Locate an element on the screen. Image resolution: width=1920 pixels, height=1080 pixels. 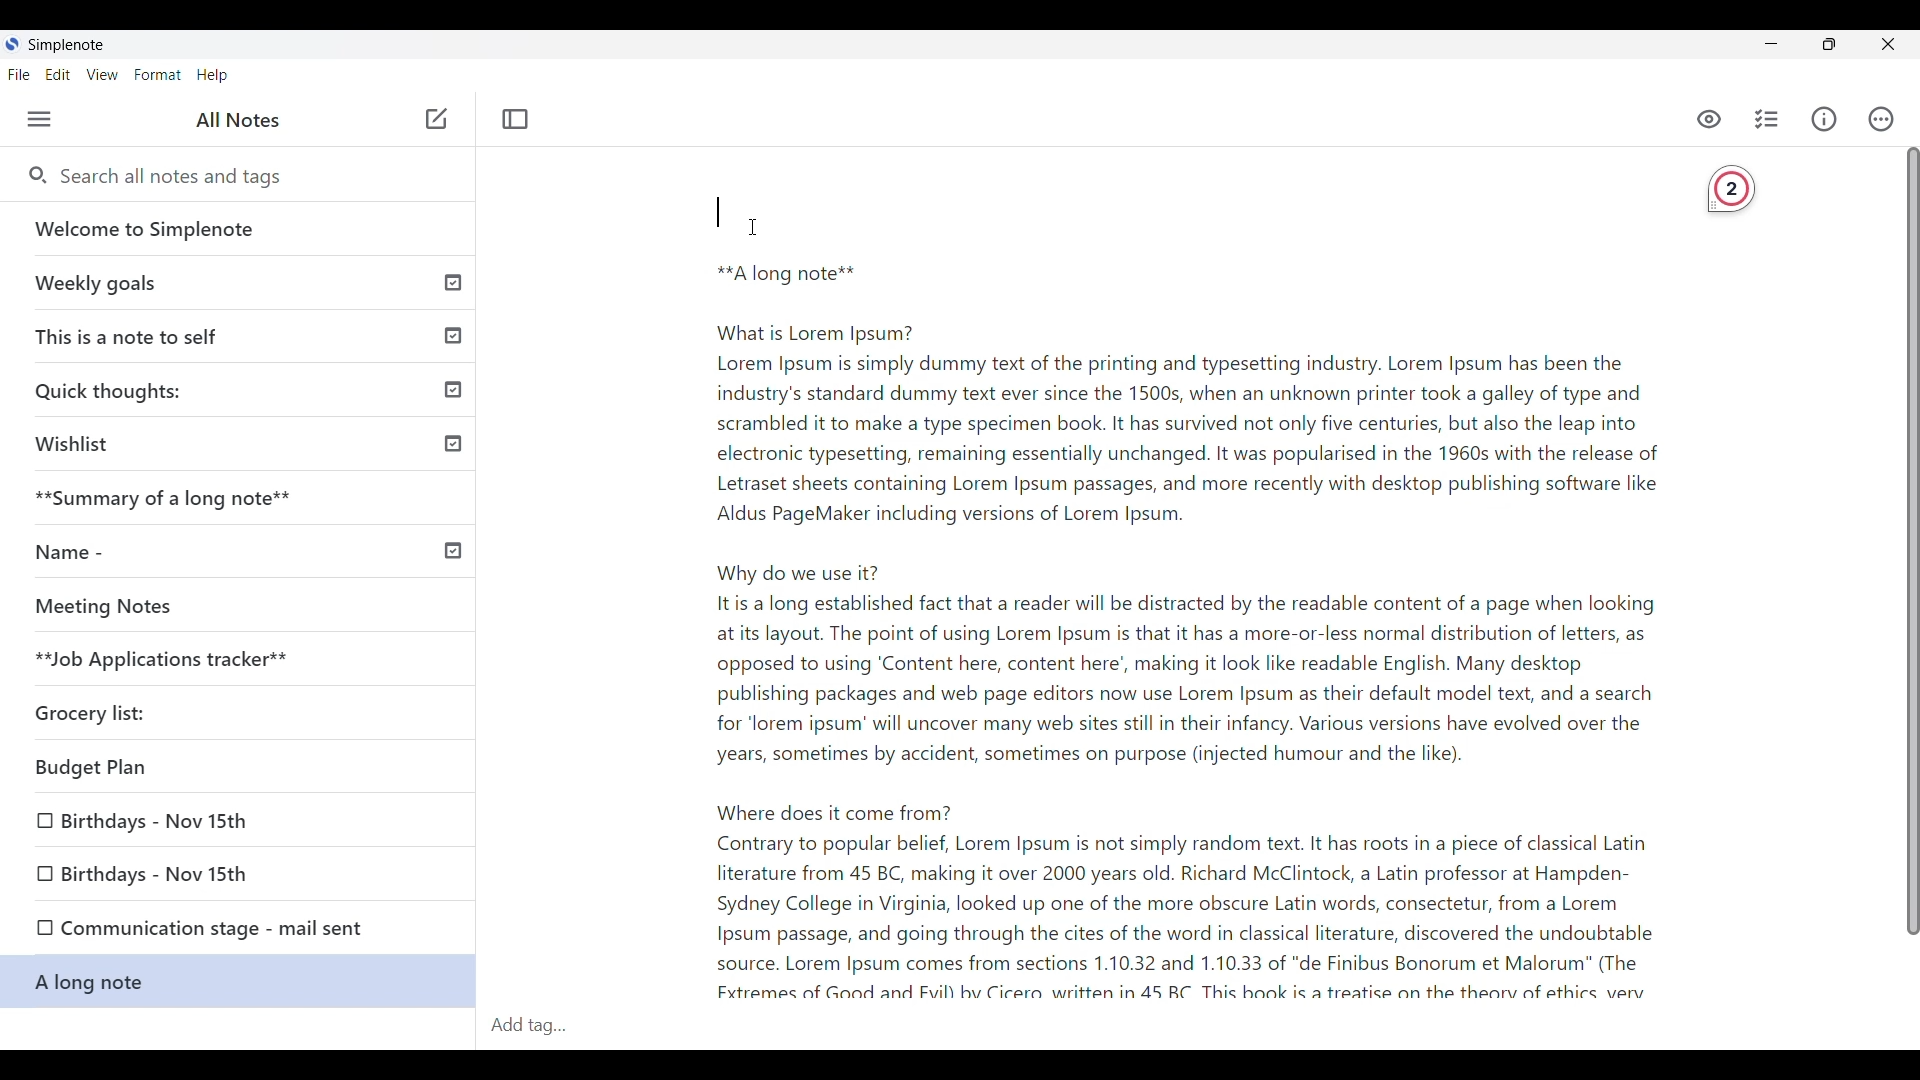
Cursor is located at coordinates (746, 225).